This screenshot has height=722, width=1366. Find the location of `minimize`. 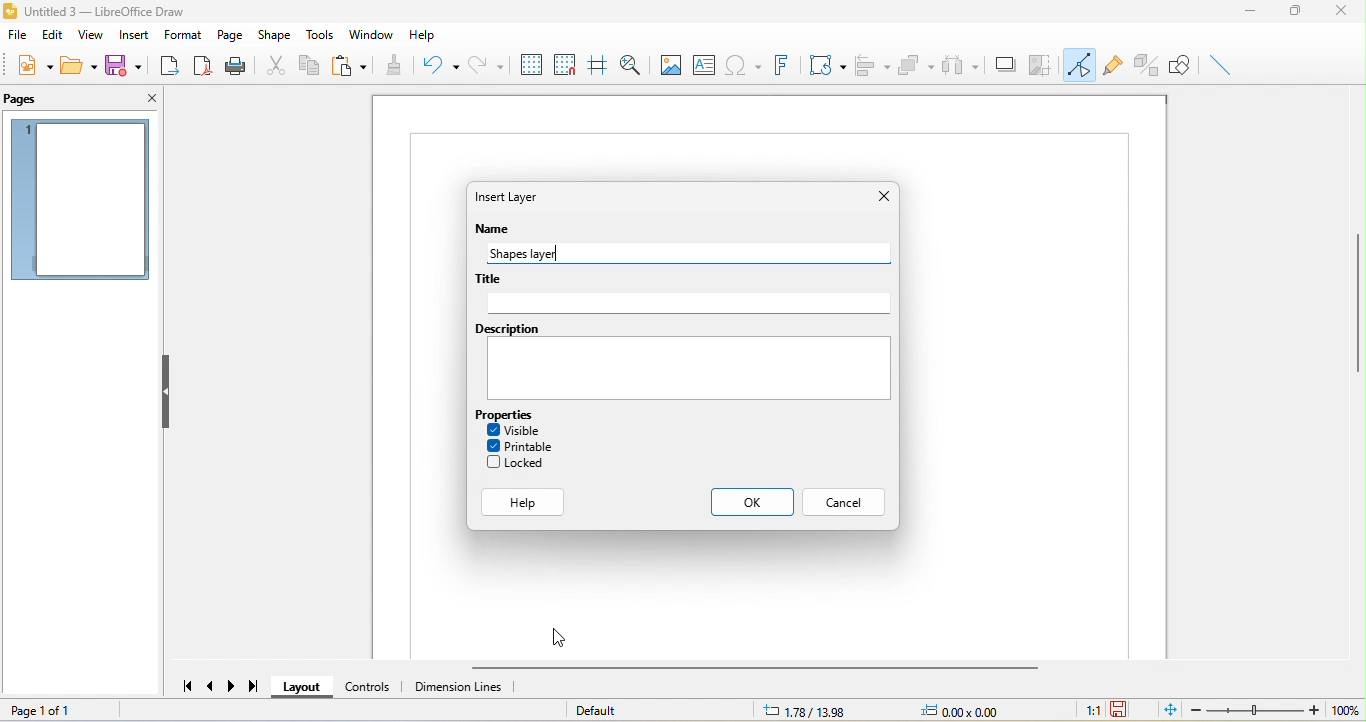

minimize is located at coordinates (1255, 13).